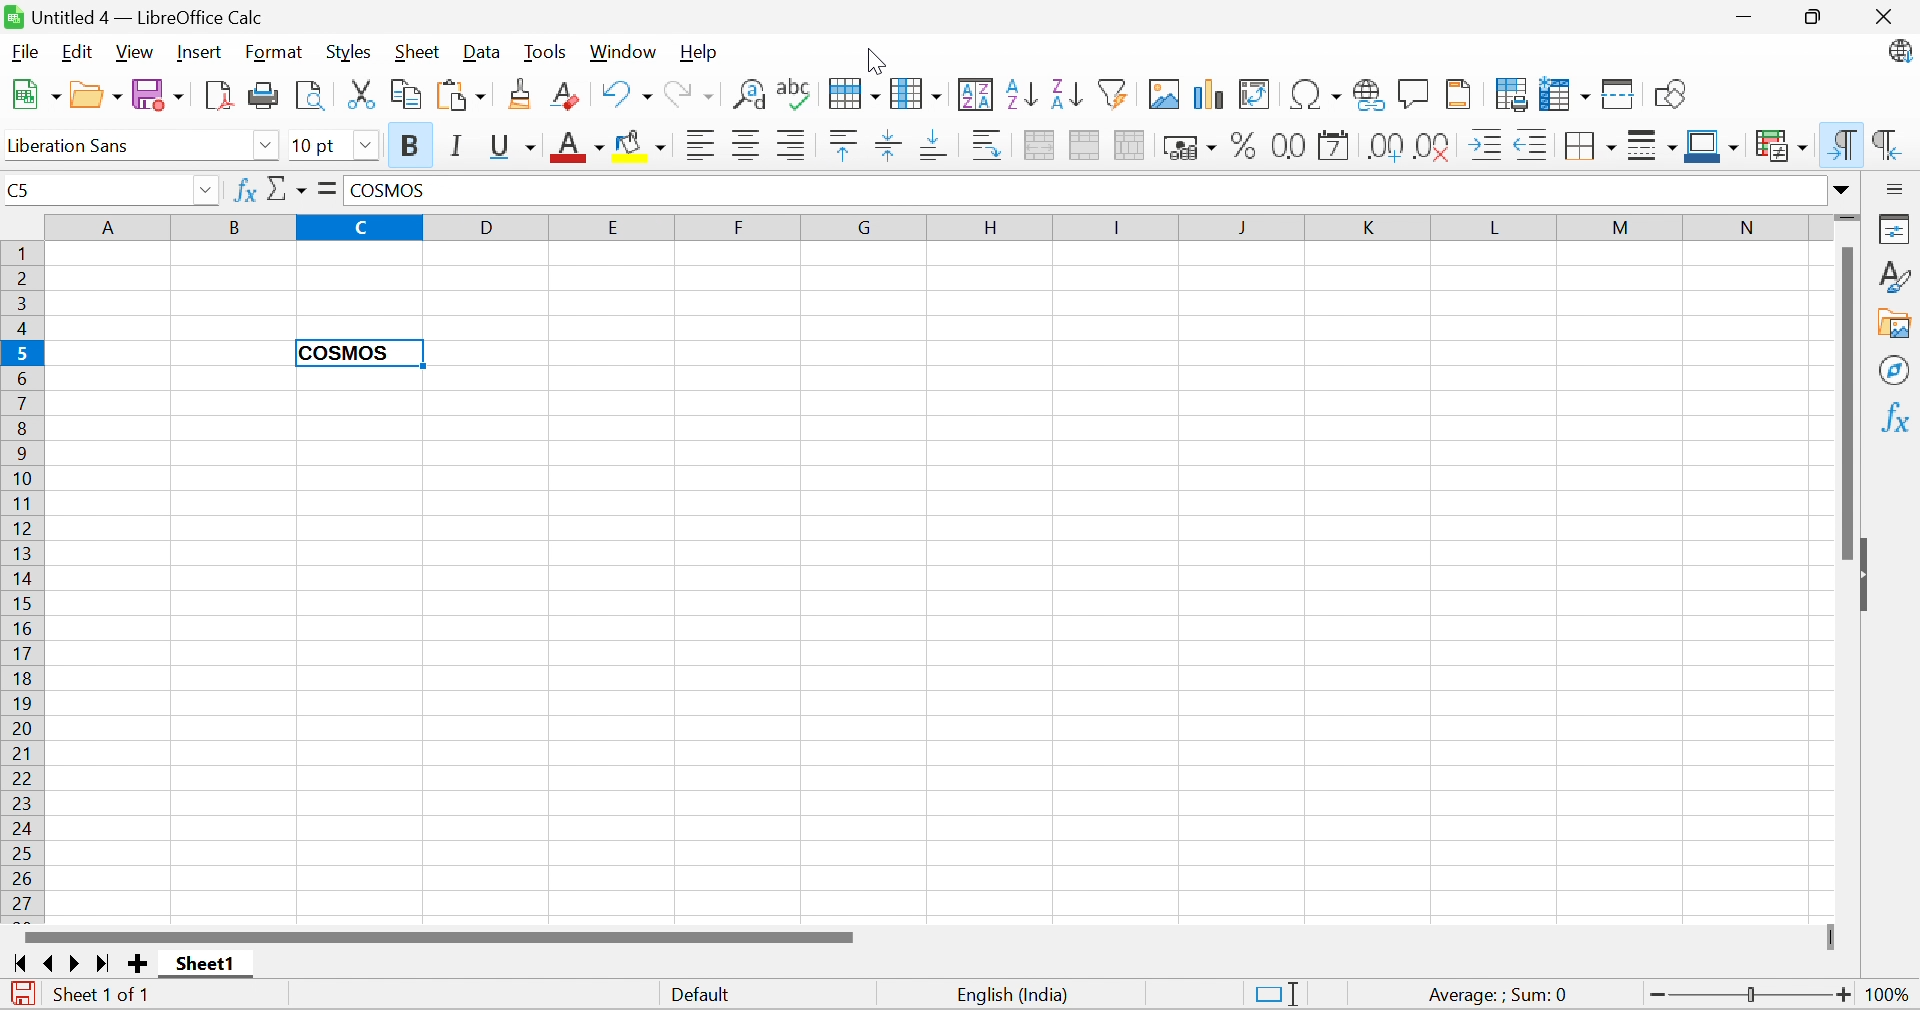  Describe the element at coordinates (703, 53) in the screenshot. I see `Help` at that location.